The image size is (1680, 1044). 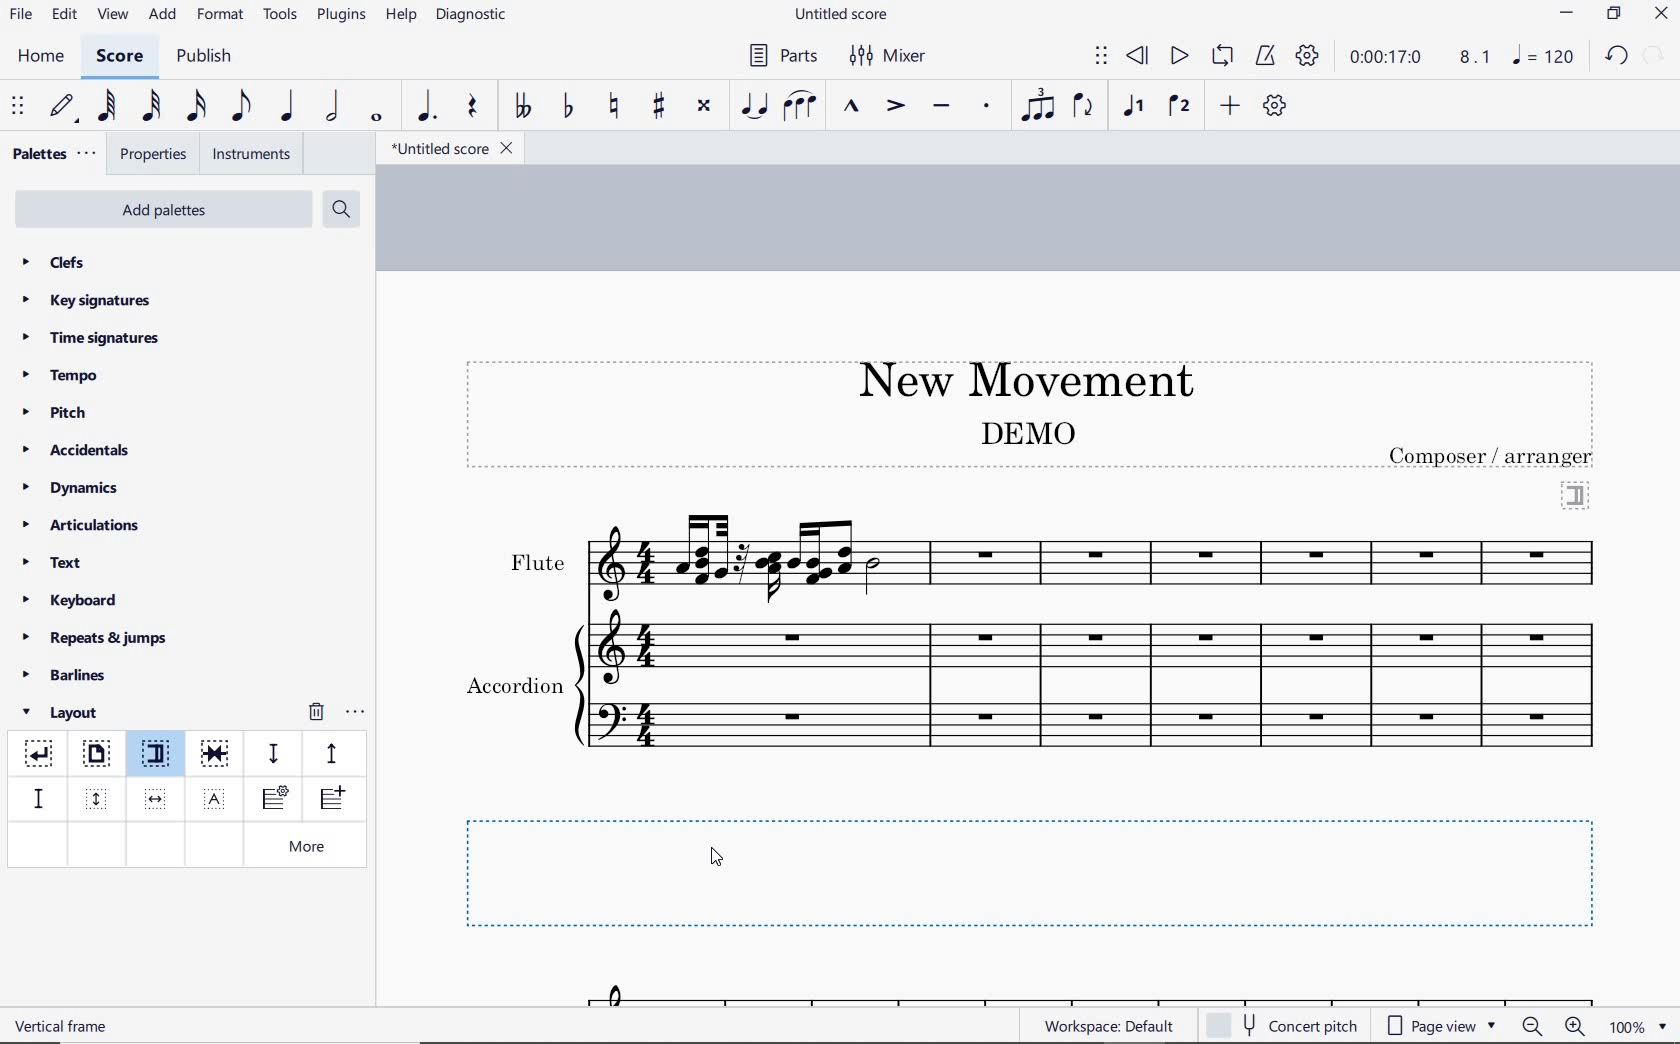 I want to click on layout, so click(x=64, y=713).